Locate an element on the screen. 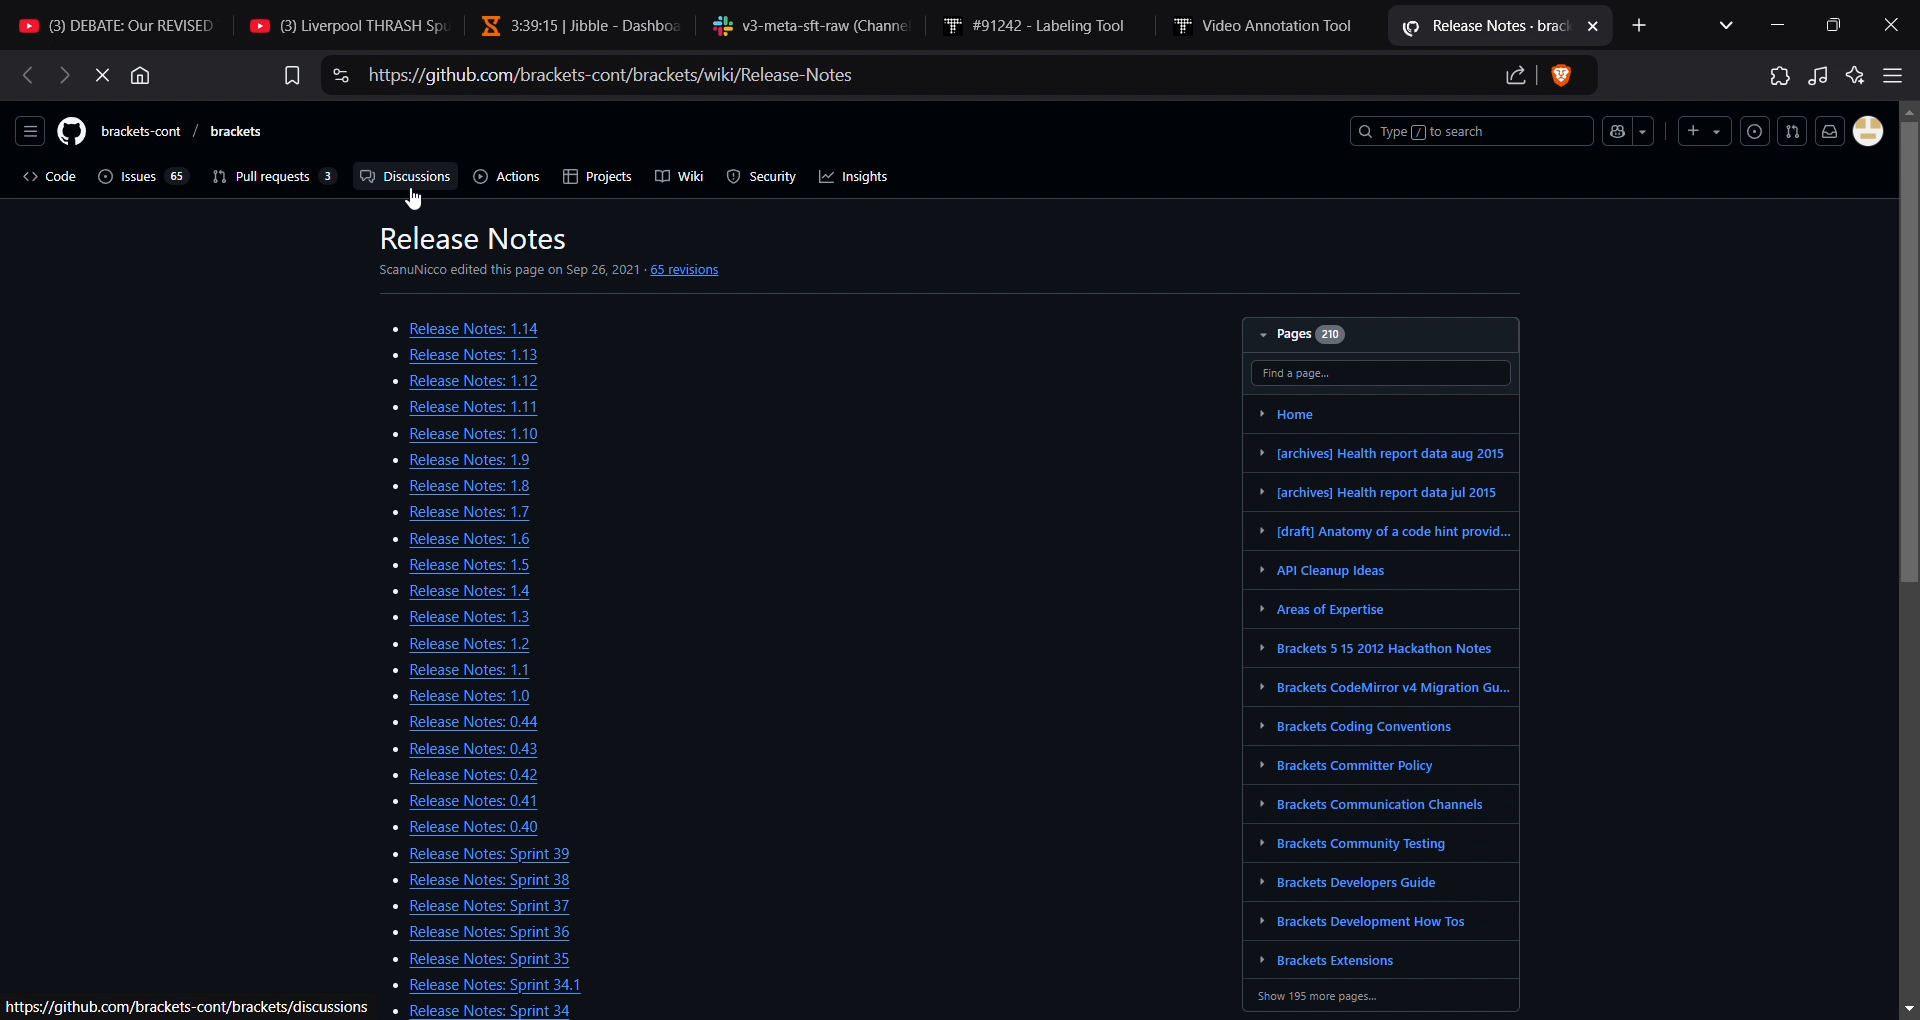 The width and height of the screenshot is (1920, 1020). | » Brackets Coding Conventions. is located at coordinates (1355, 725).